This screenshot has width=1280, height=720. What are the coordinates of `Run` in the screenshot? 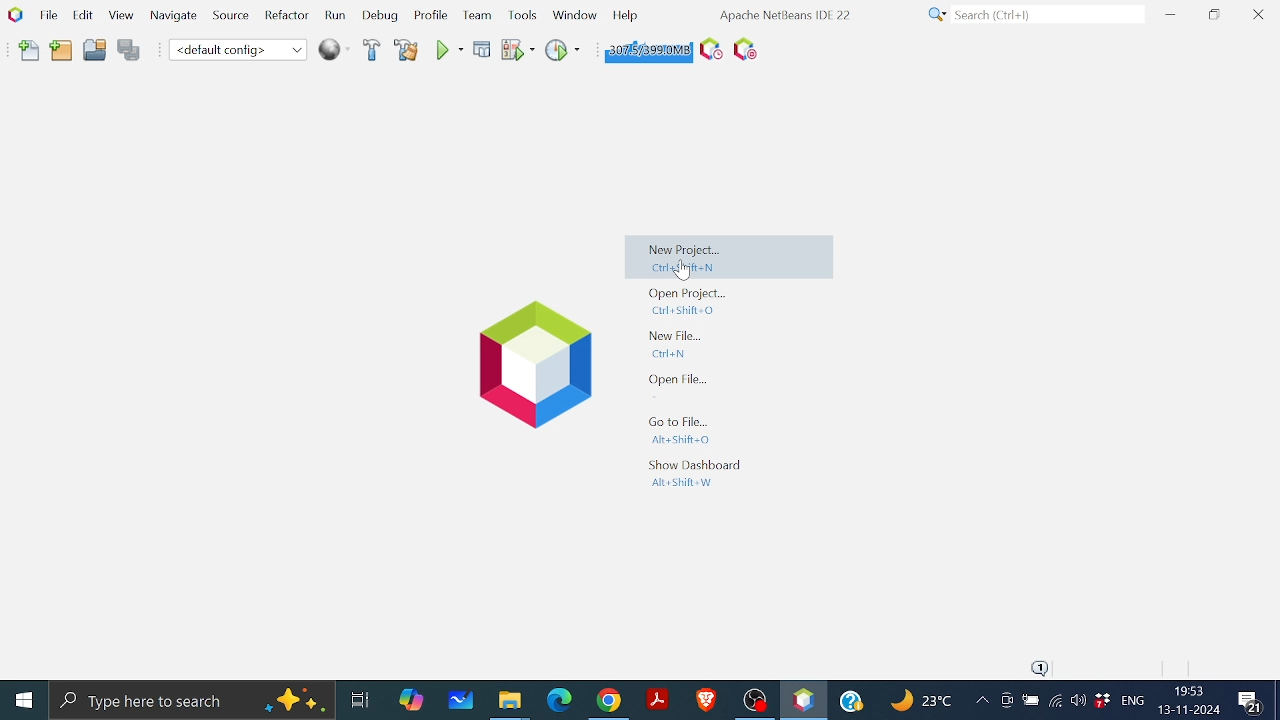 It's located at (334, 16).